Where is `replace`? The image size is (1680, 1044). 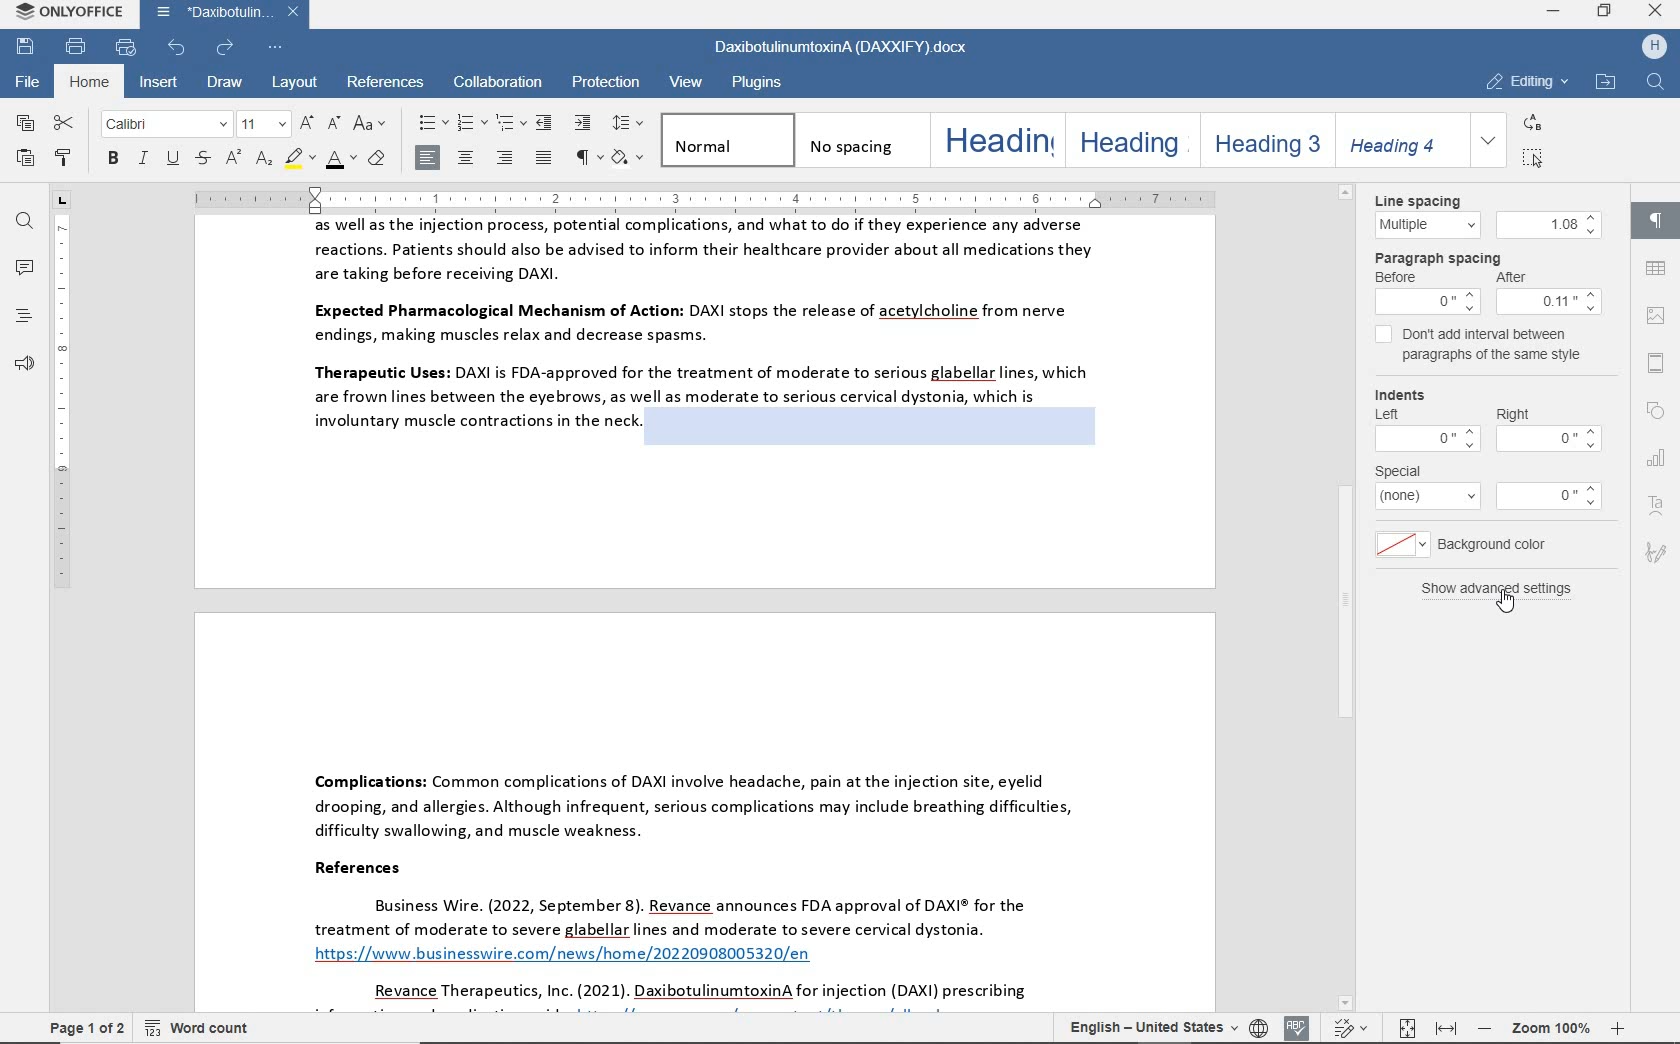 replace is located at coordinates (1530, 122).